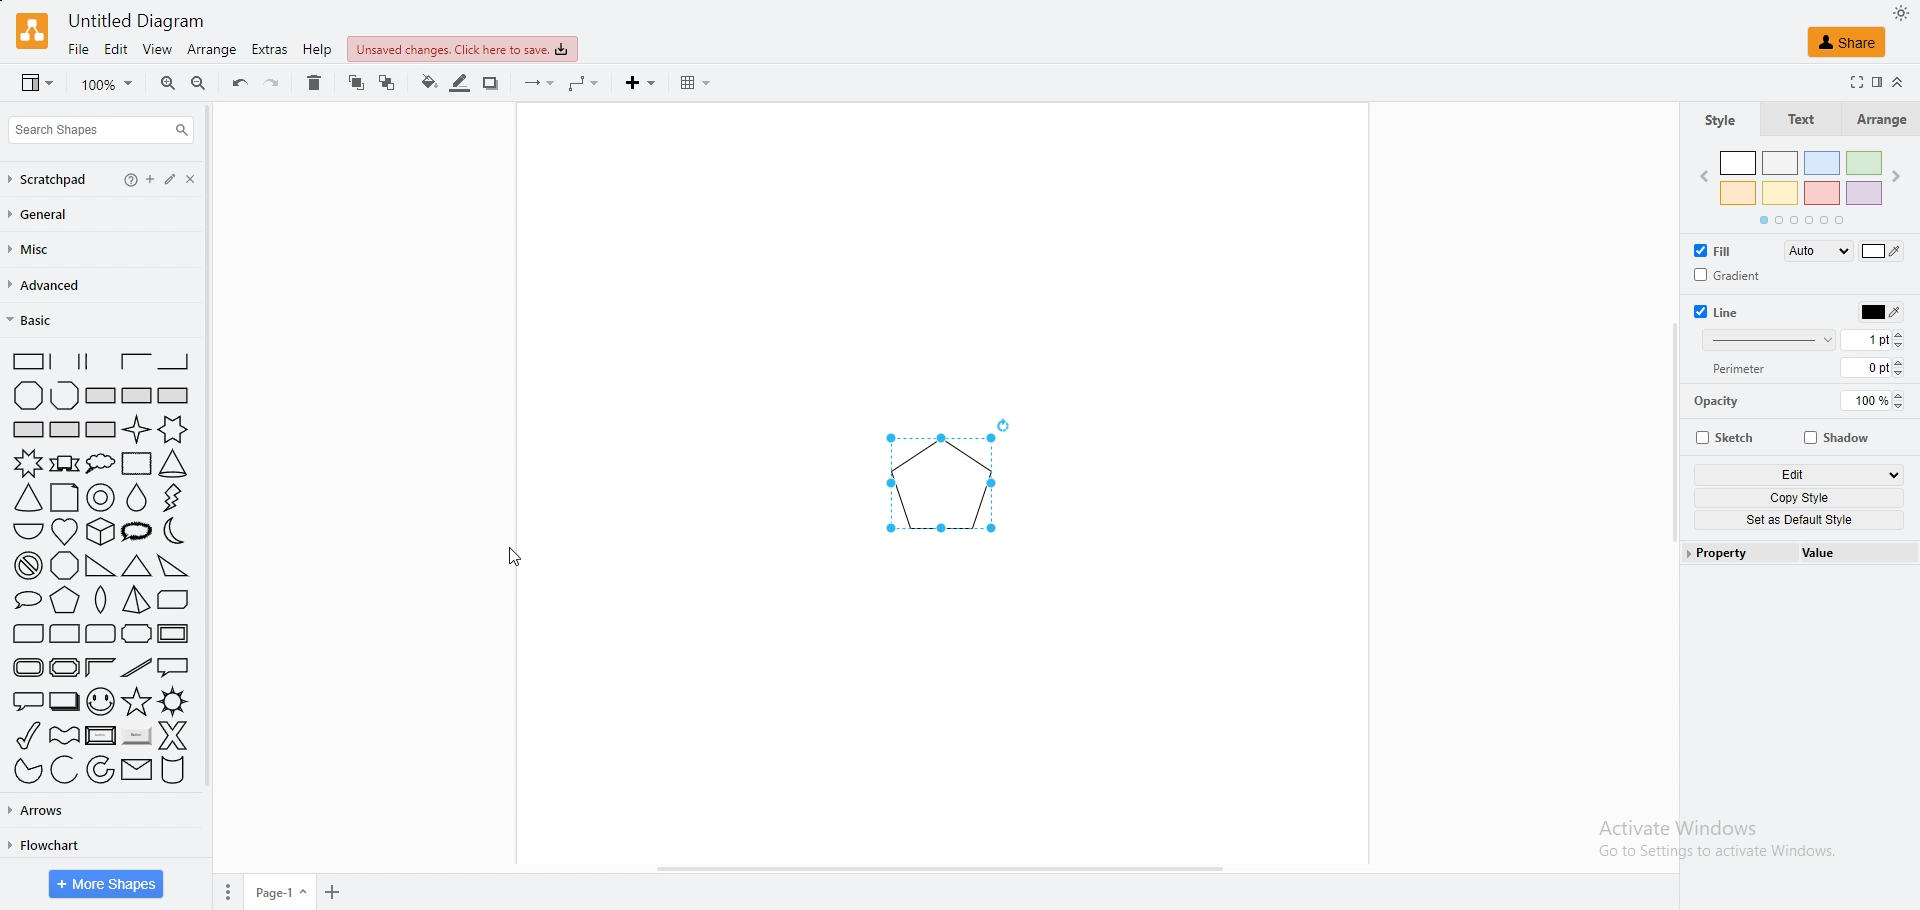 This screenshot has height=910, width=1920. Describe the element at coordinates (157, 179) in the screenshot. I see `add` at that location.